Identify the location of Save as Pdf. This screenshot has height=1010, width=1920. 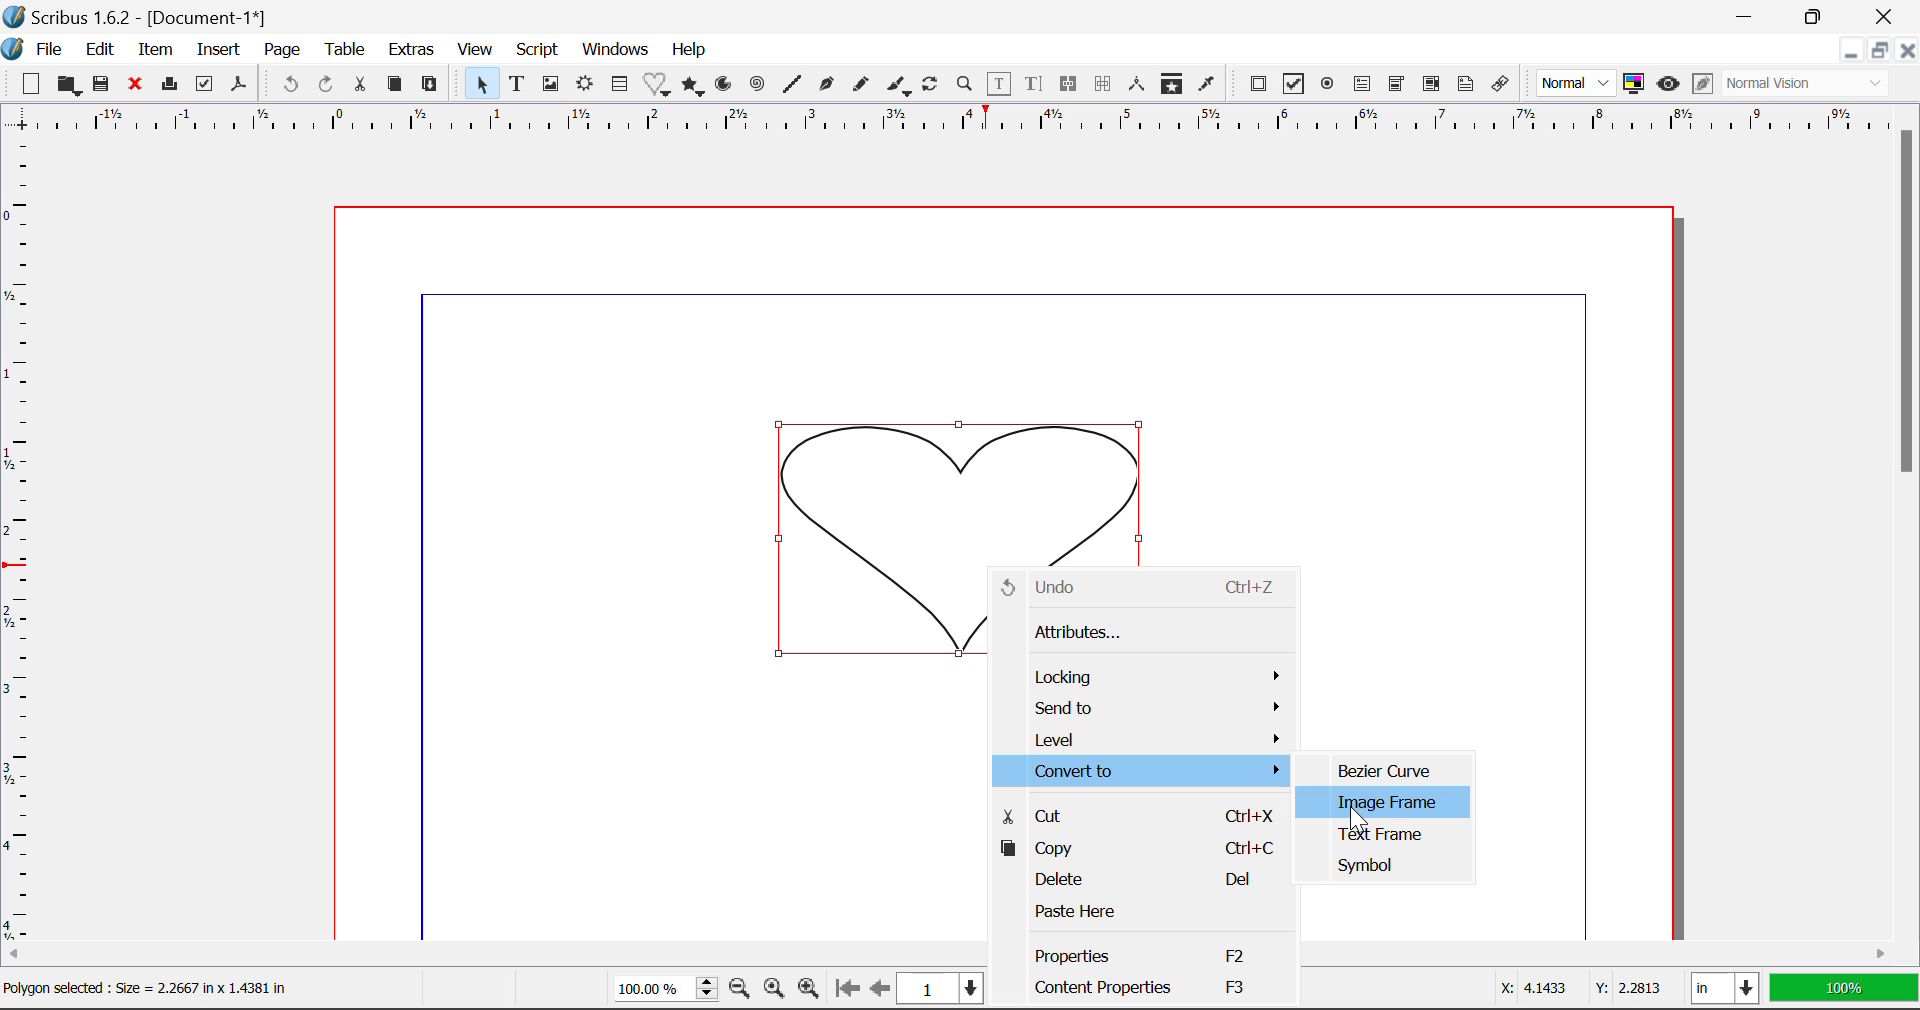
(238, 87).